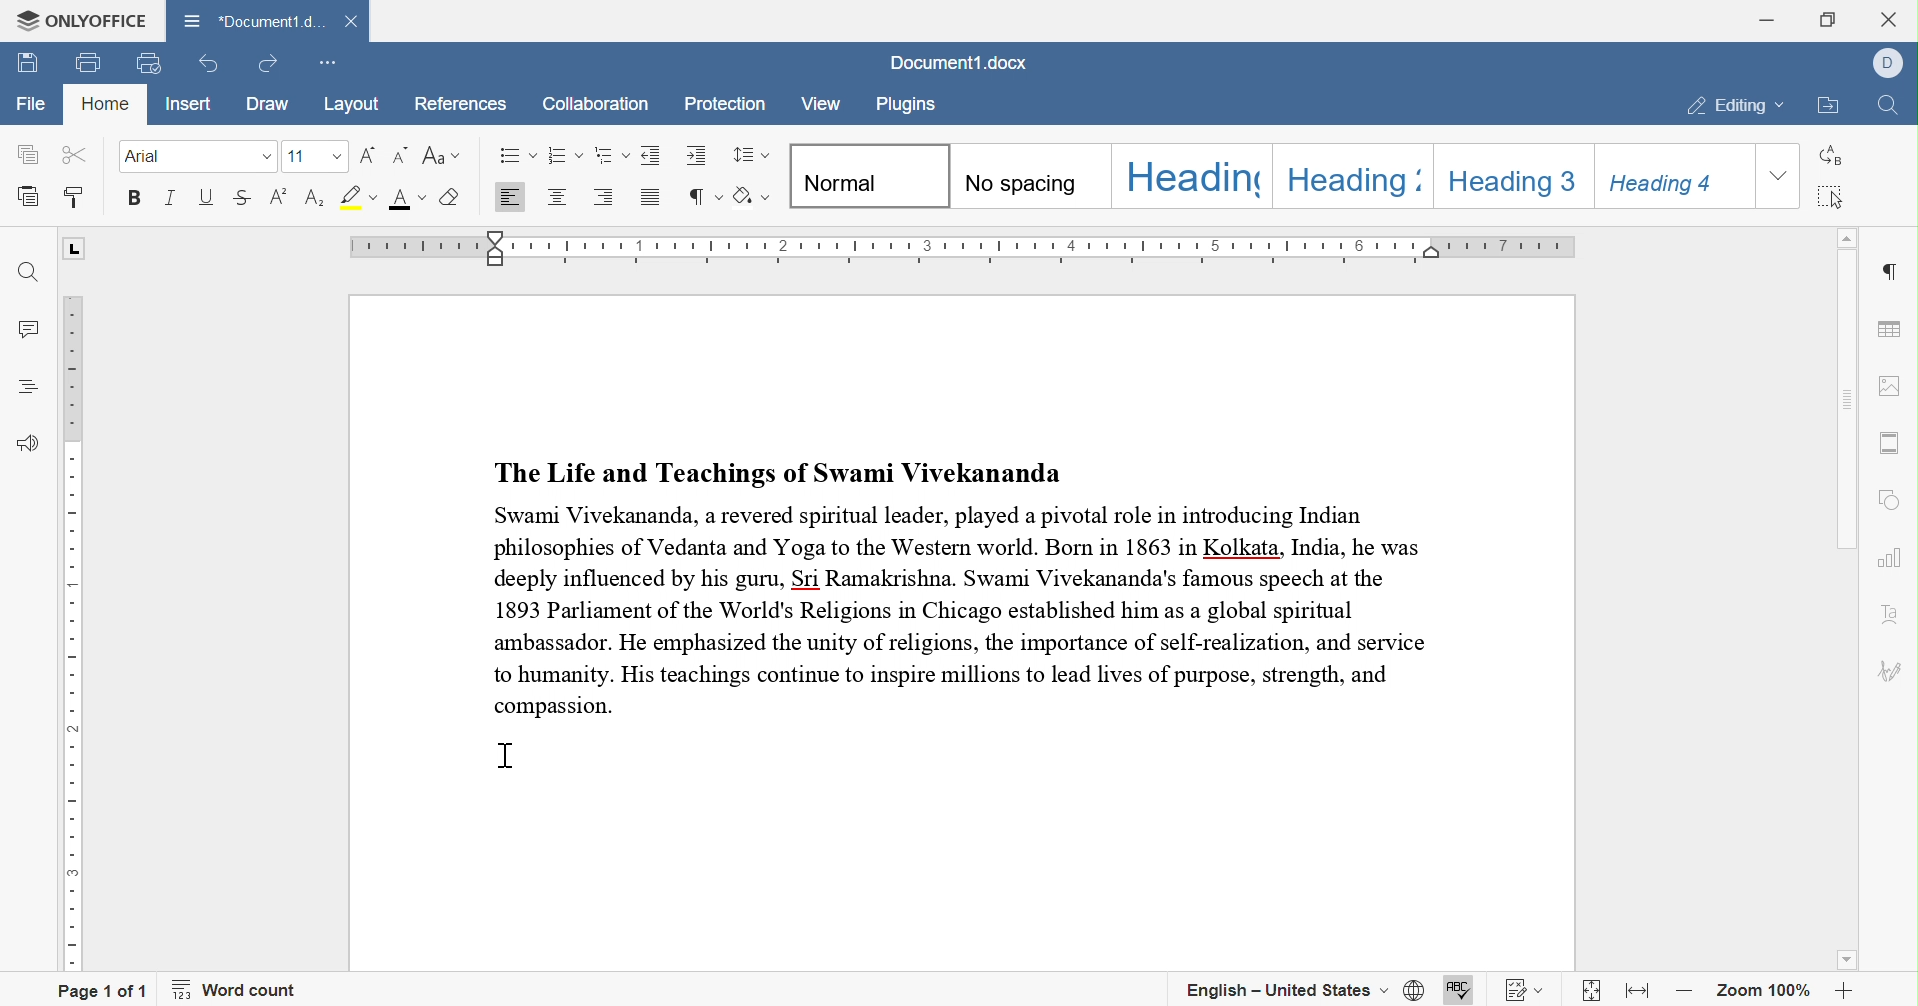  Describe the element at coordinates (1891, 619) in the screenshot. I see `text art settings` at that location.